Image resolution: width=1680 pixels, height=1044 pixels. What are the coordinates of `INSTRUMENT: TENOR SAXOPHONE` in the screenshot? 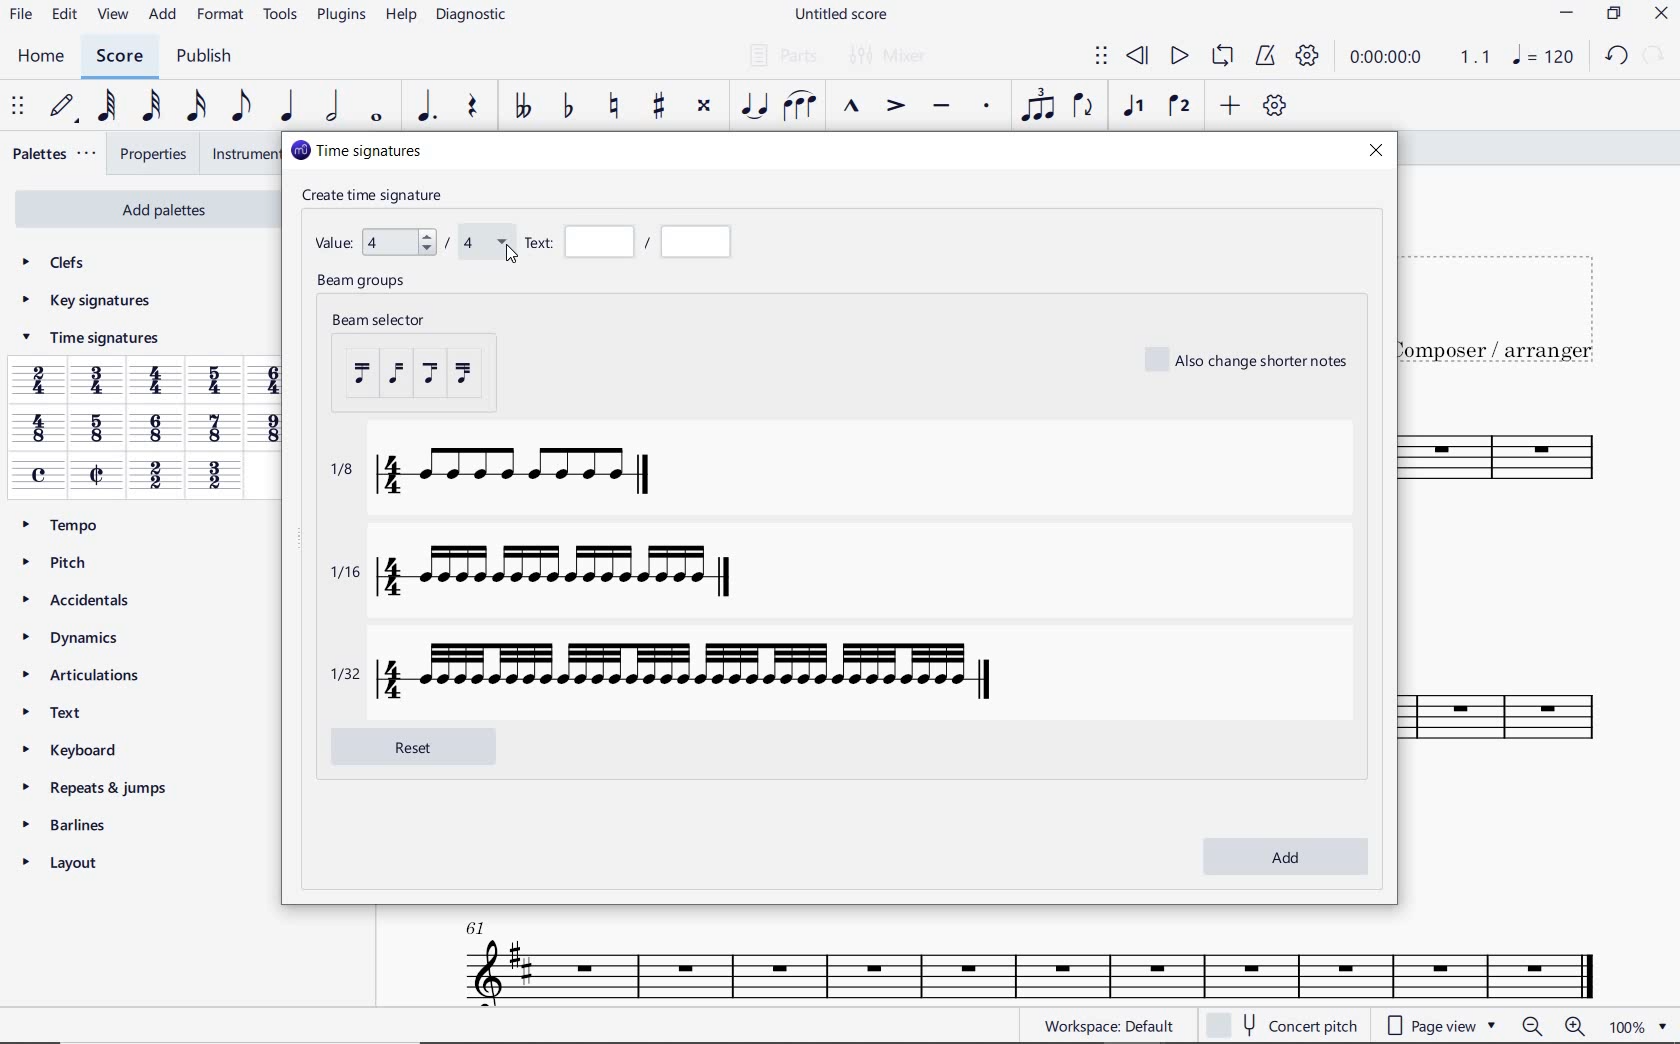 It's located at (1020, 955).